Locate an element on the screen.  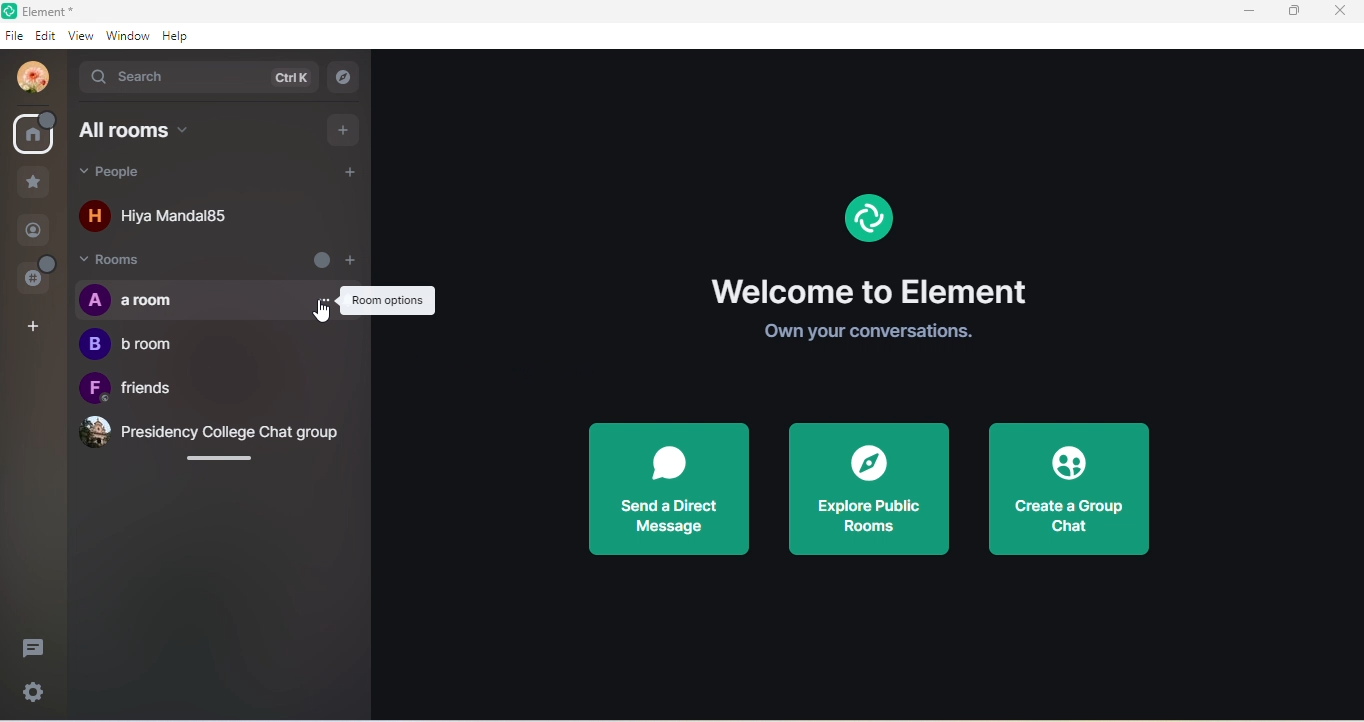
rooms is located at coordinates (124, 262).